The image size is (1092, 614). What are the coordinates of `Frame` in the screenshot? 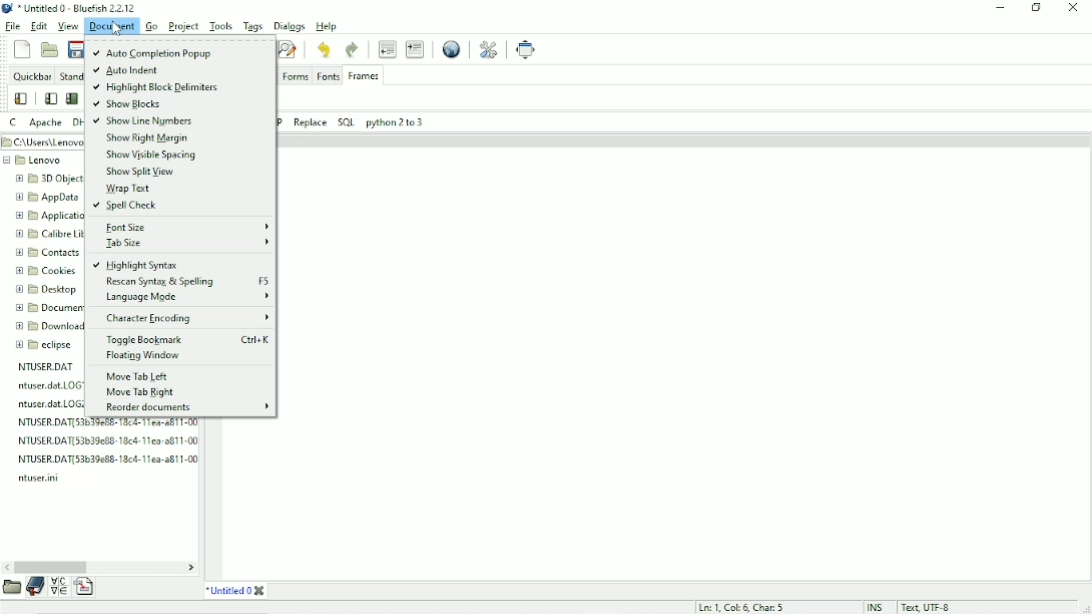 It's located at (72, 98).